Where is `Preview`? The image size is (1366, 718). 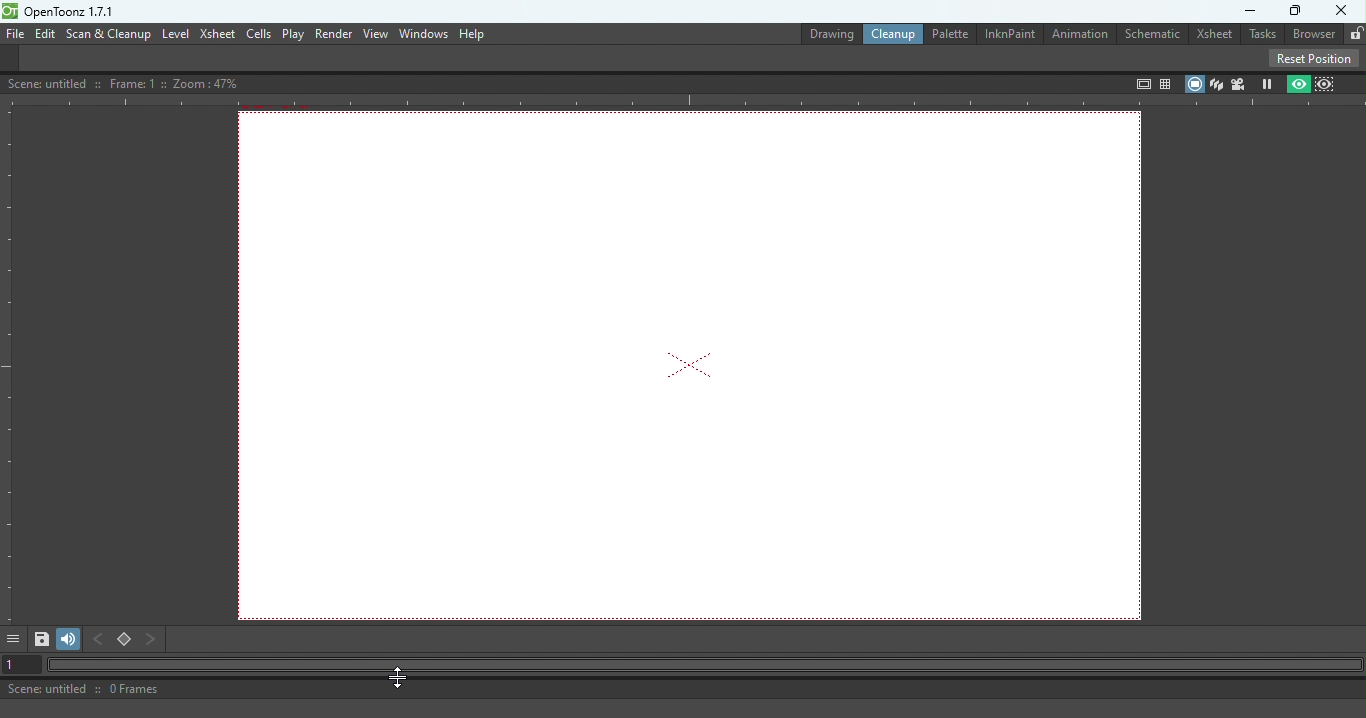
Preview is located at coordinates (1296, 84).